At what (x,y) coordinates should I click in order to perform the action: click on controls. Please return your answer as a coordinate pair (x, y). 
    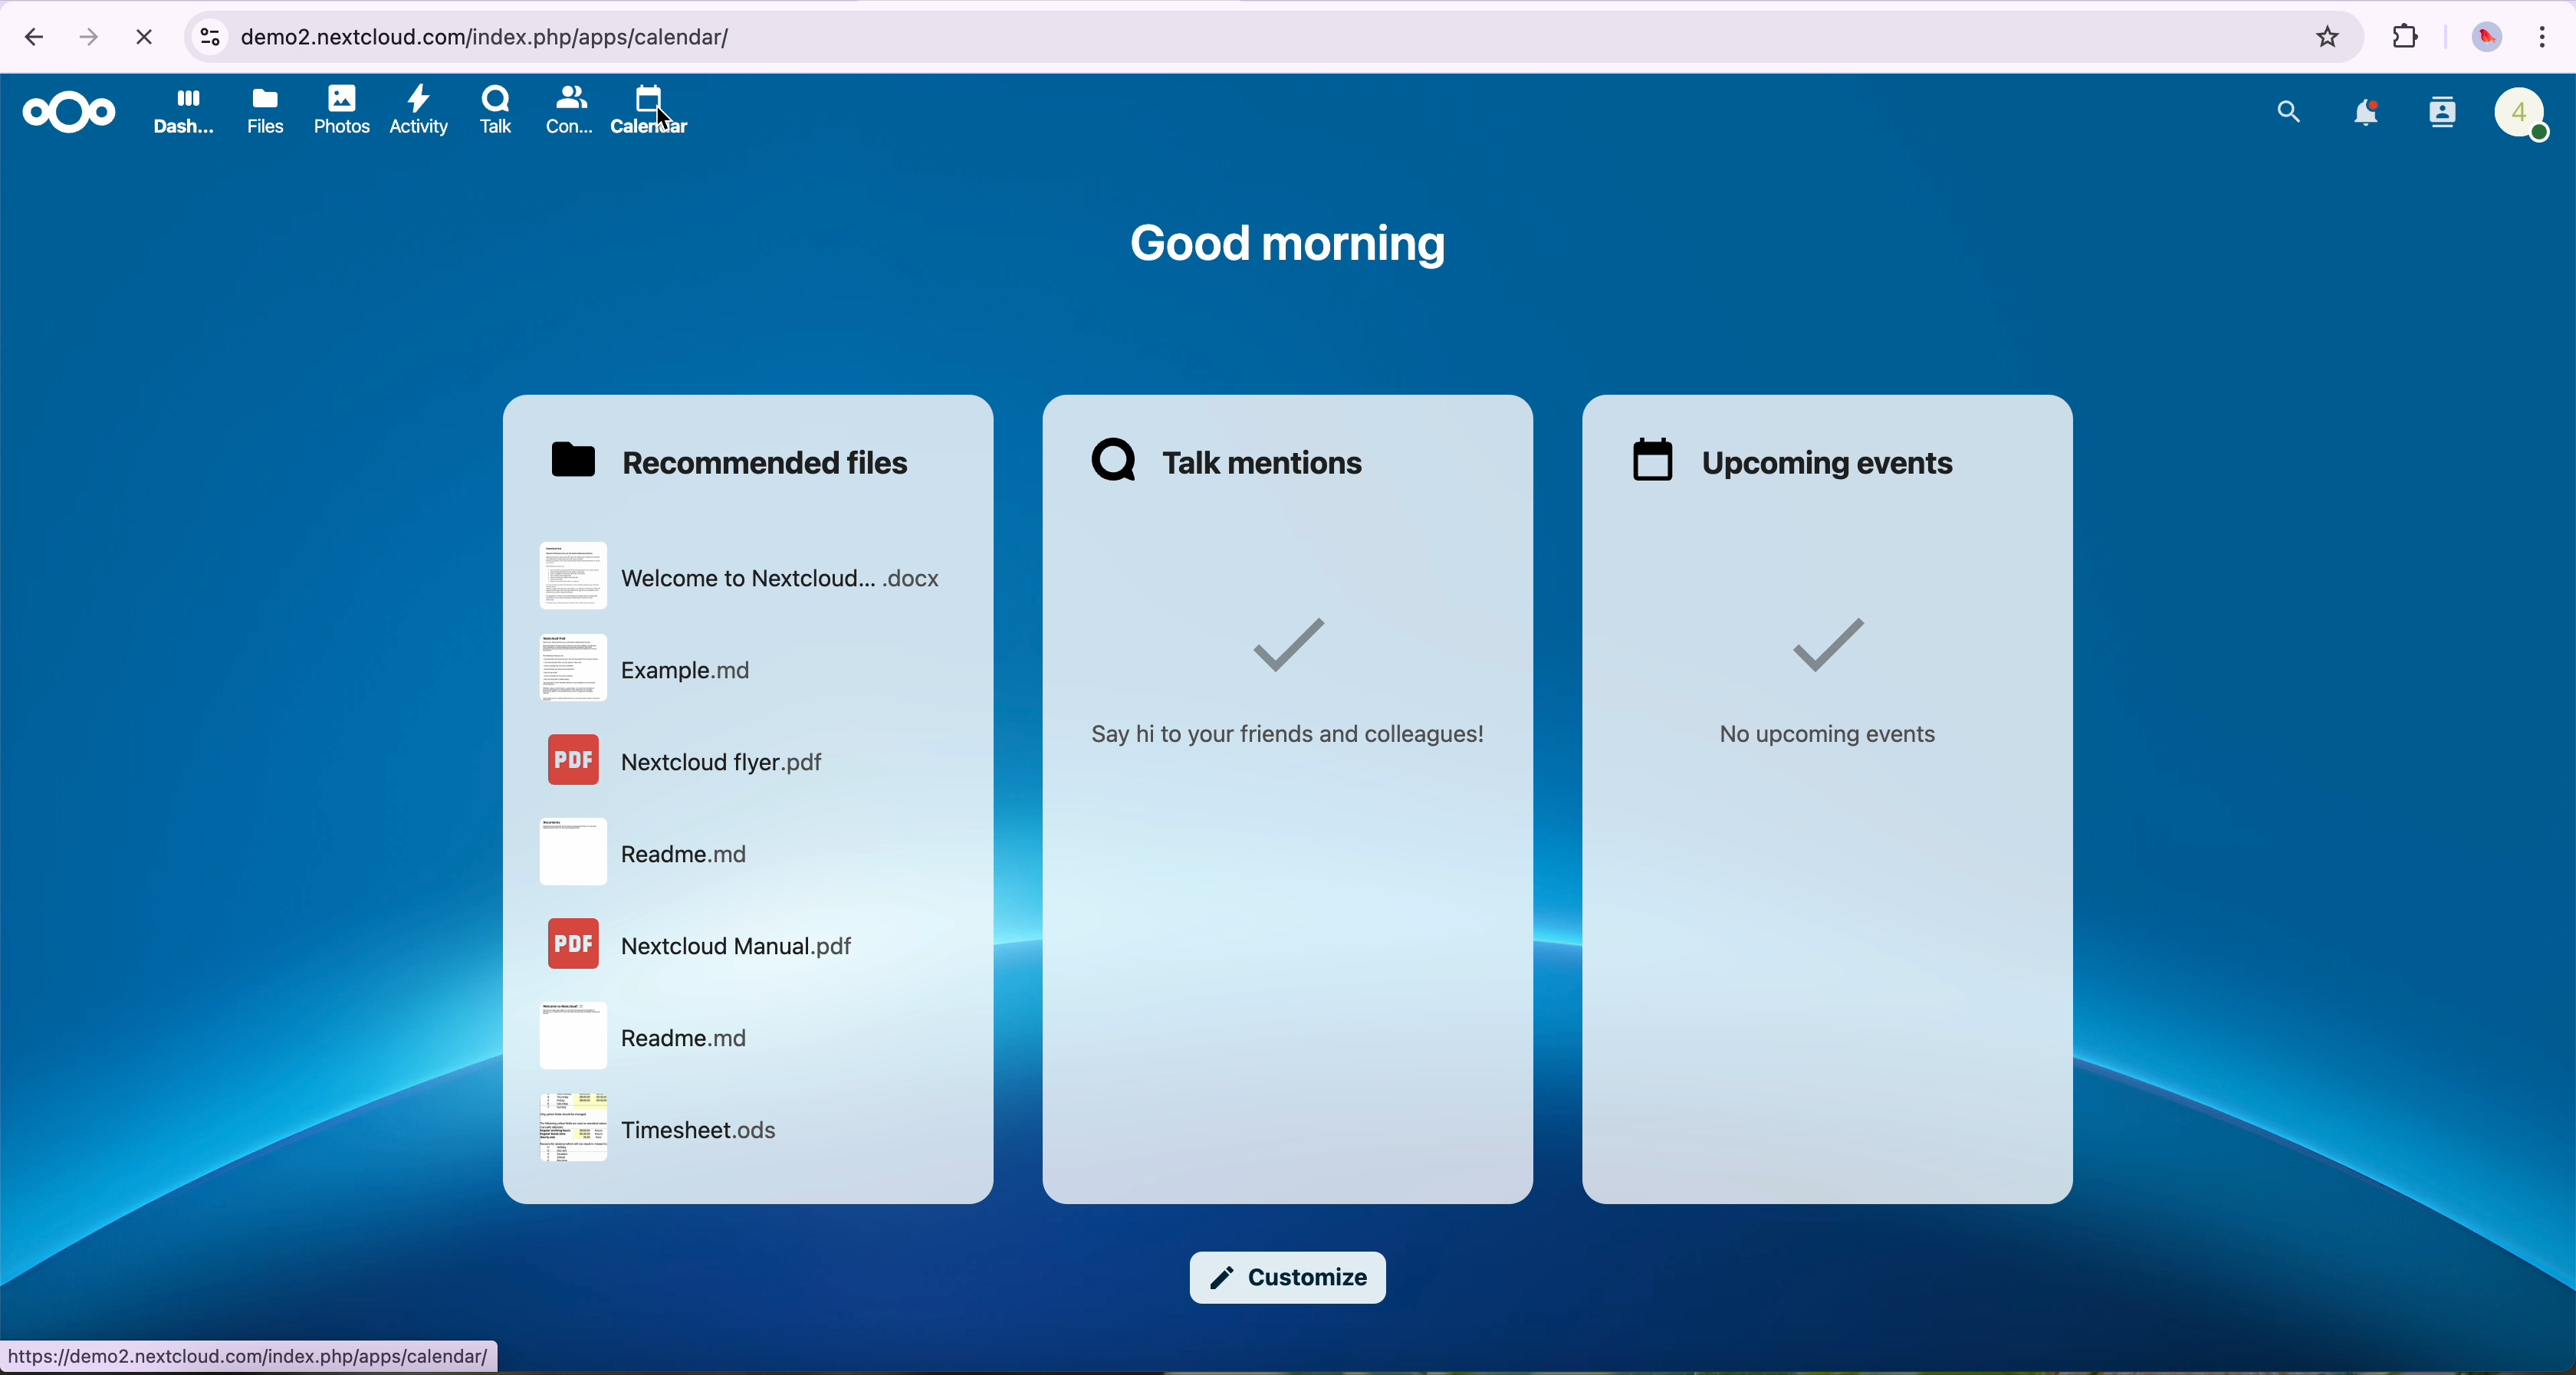
    Looking at the image, I should click on (208, 37).